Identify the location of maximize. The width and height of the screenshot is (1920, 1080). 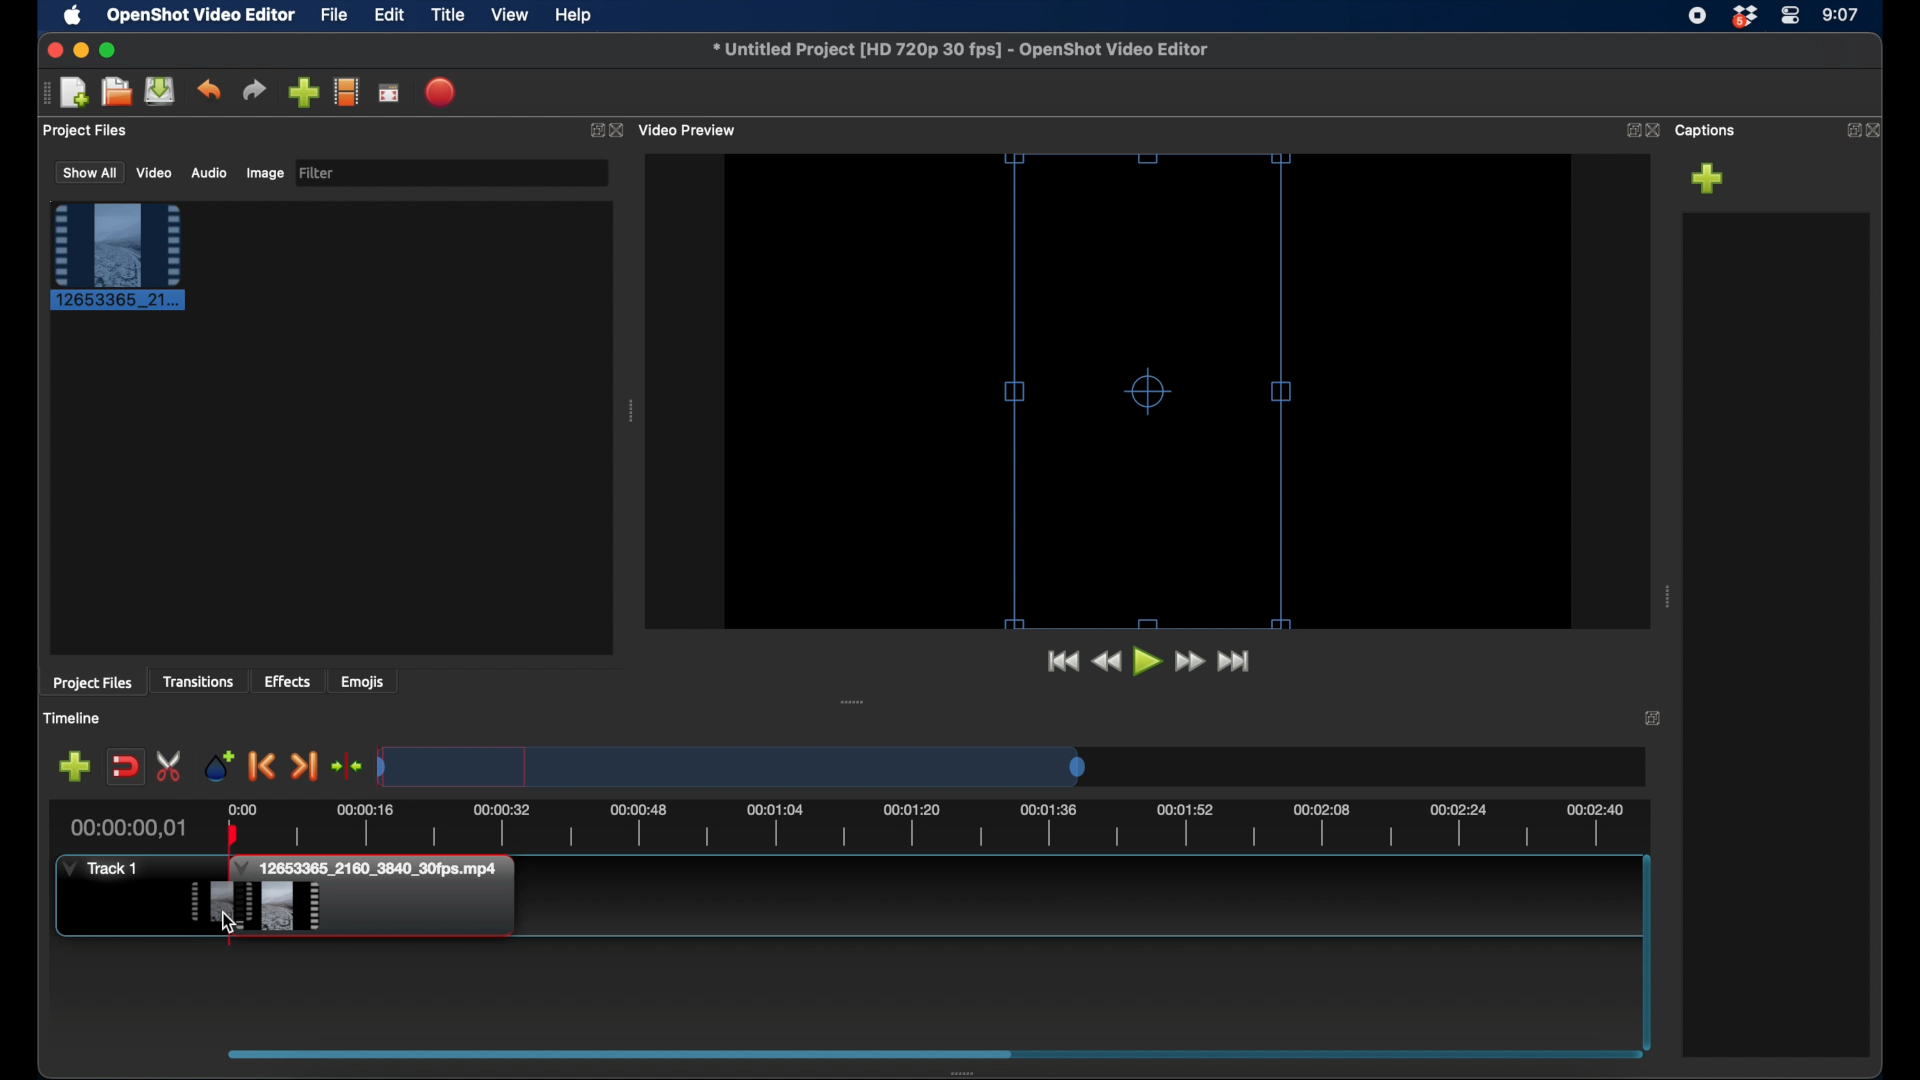
(110, 50).